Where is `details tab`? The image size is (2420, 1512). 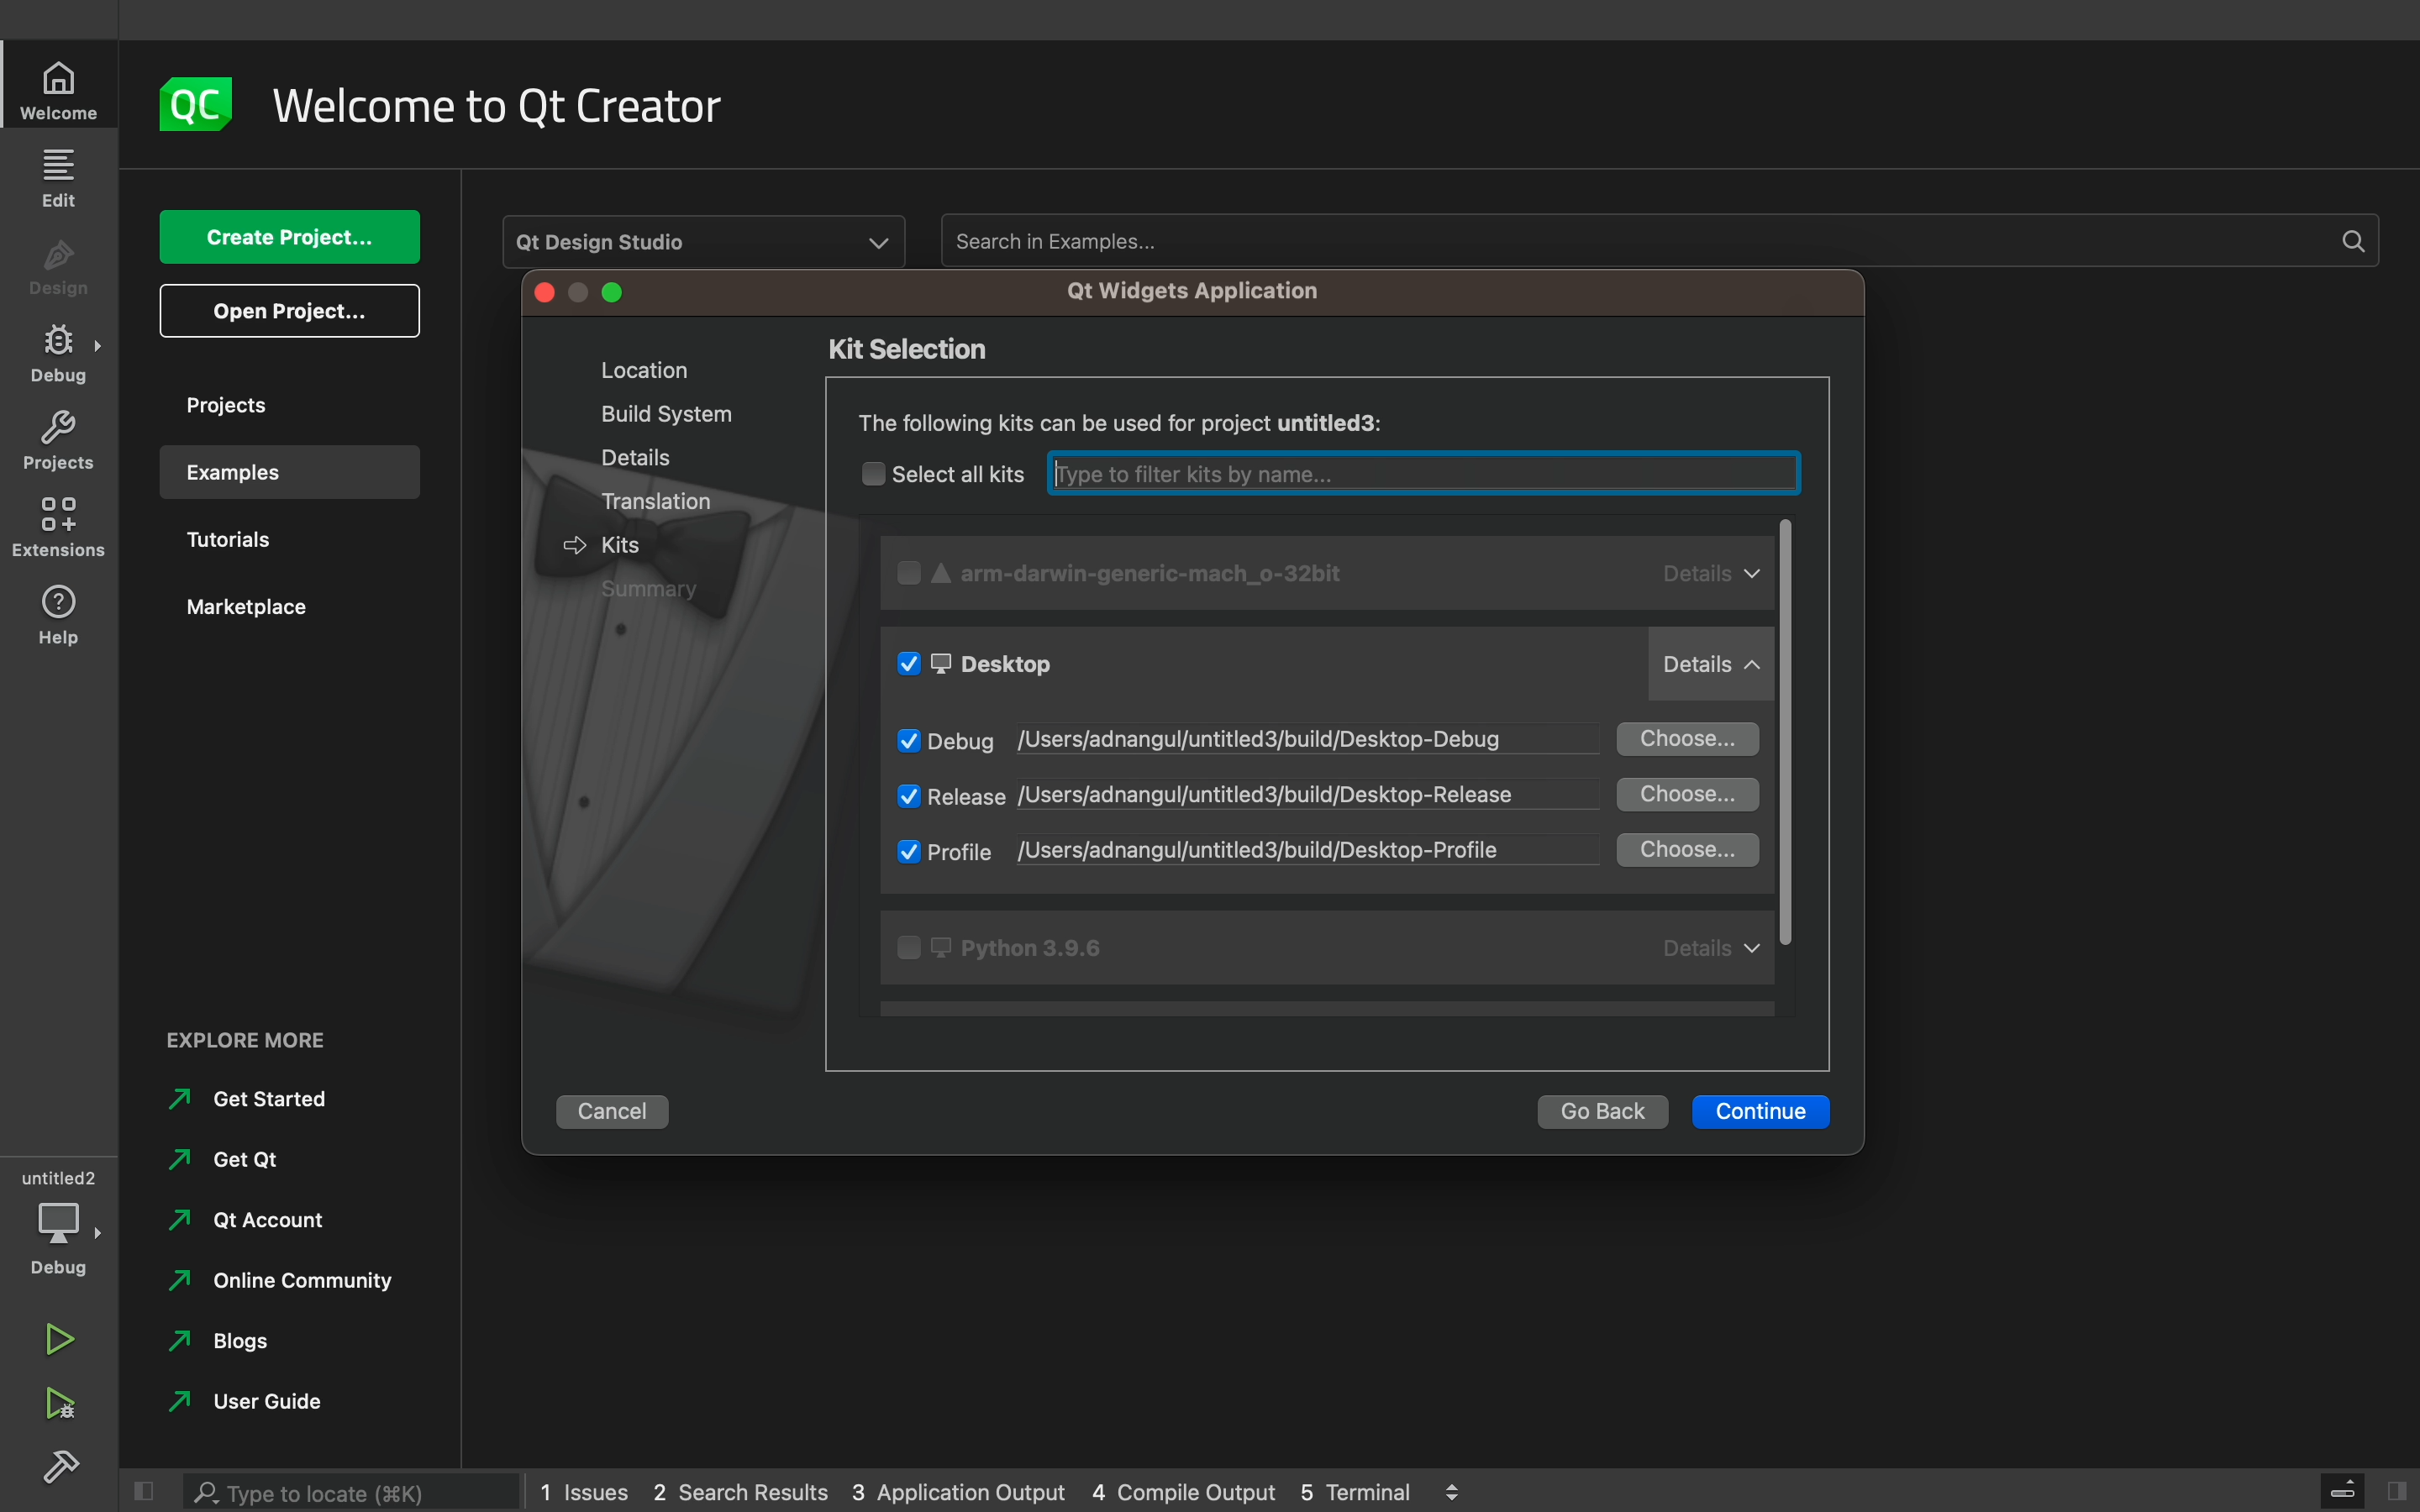 details tab is located at coordinates (628, 455).